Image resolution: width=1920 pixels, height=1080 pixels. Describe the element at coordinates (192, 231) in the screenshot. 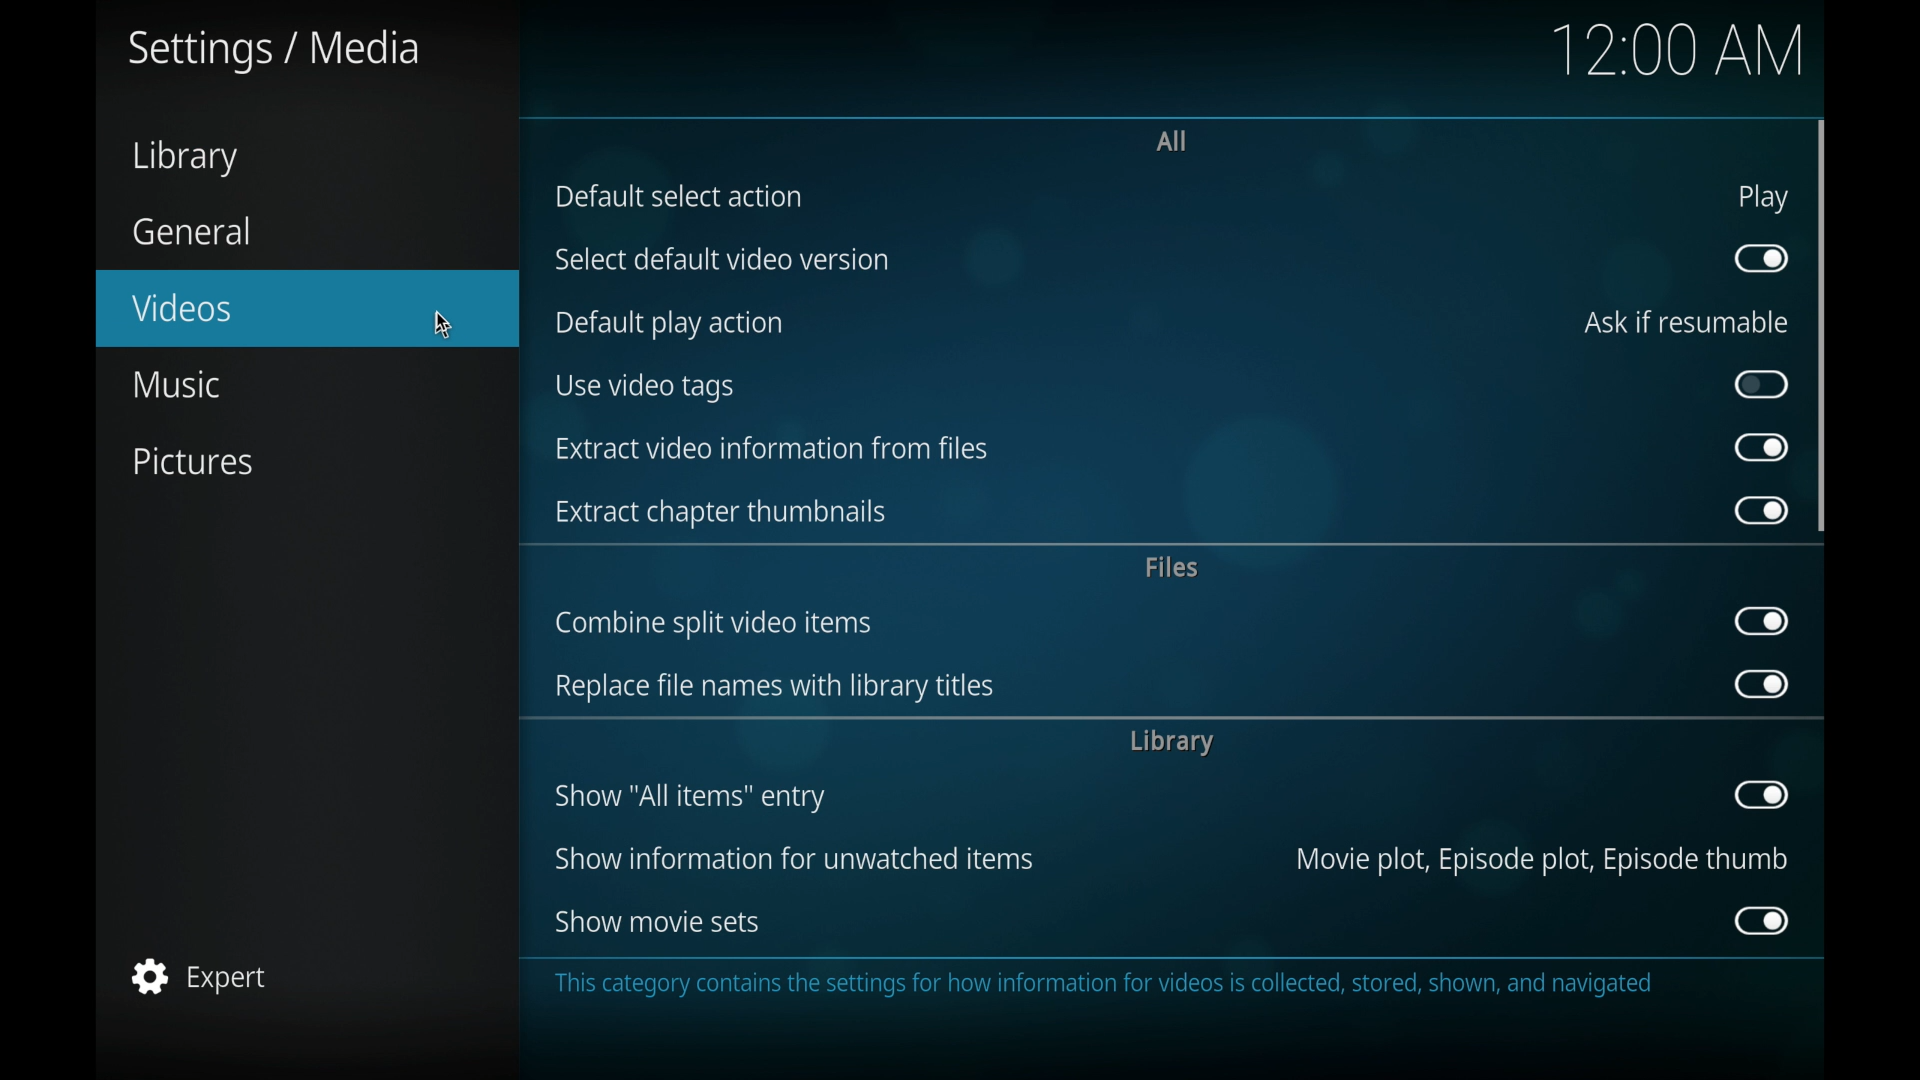

I see `general` at that location.